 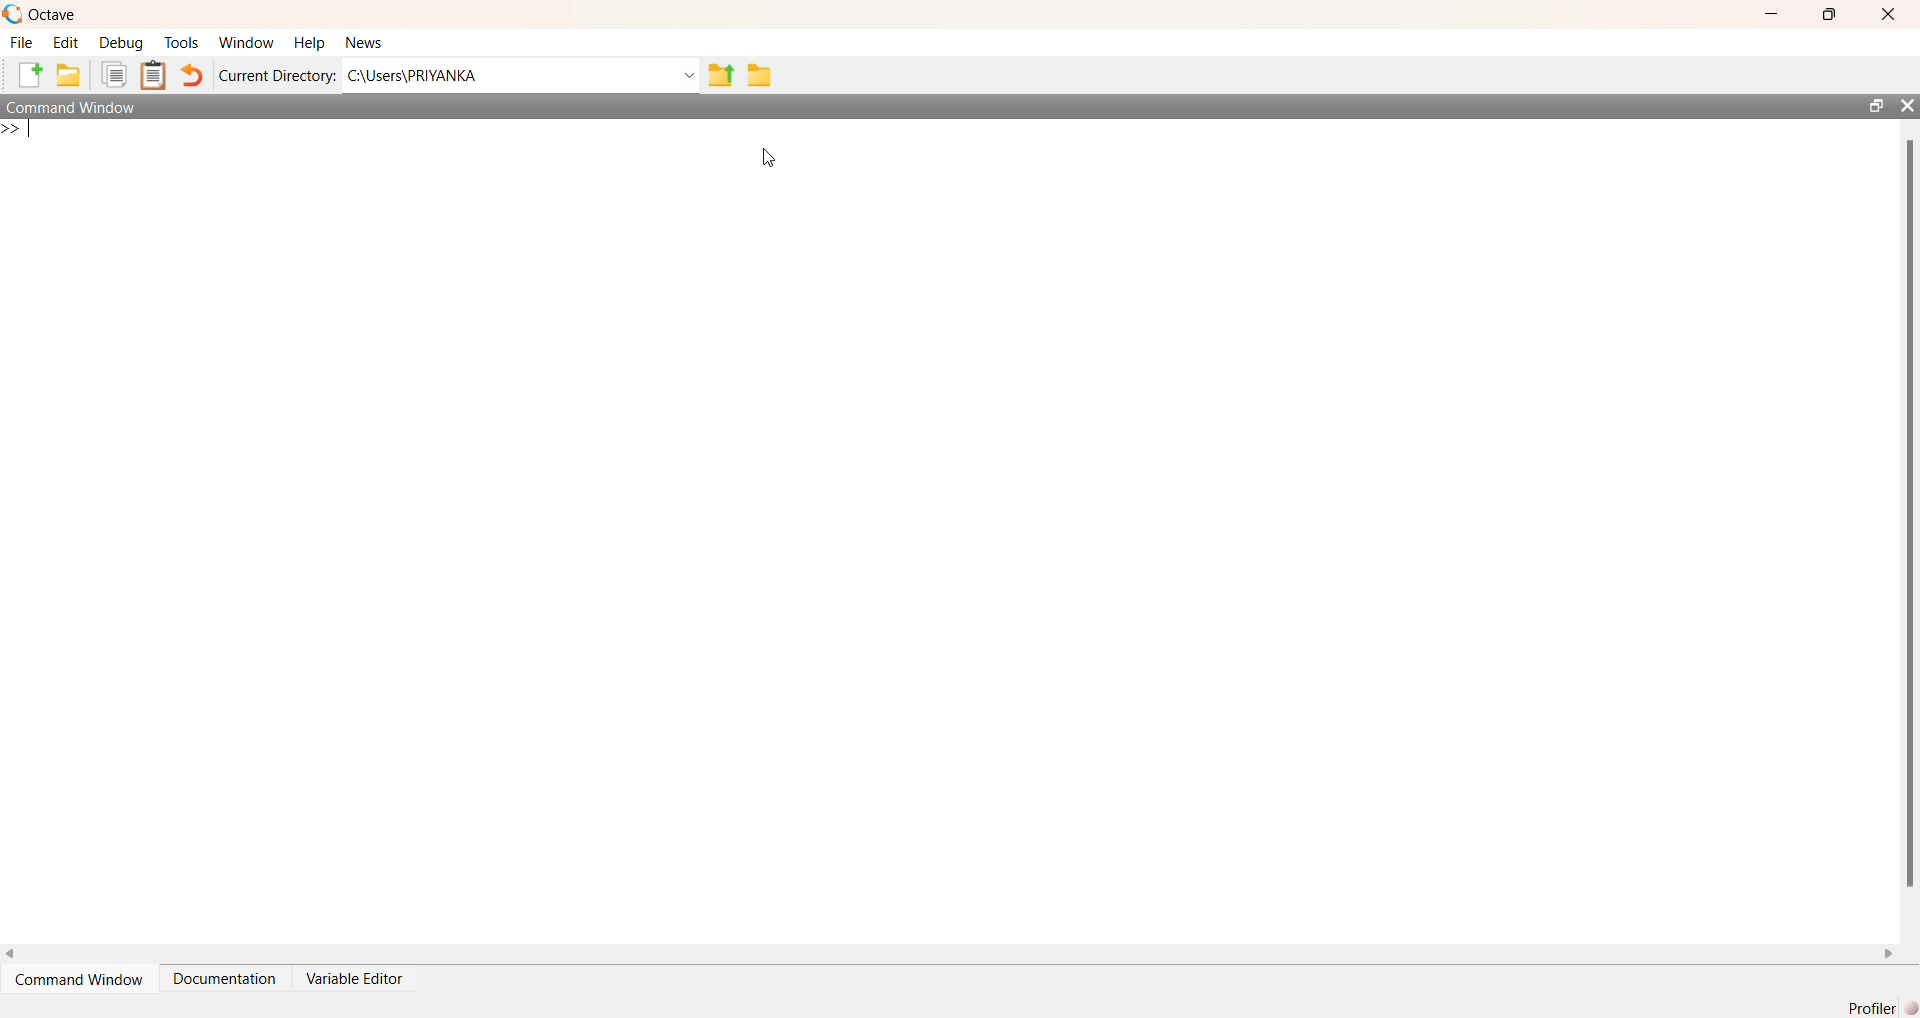 What do you see at coordinates (224, 979) in the screenshot?
I see `Documentation` at bounding box center [224, 979].